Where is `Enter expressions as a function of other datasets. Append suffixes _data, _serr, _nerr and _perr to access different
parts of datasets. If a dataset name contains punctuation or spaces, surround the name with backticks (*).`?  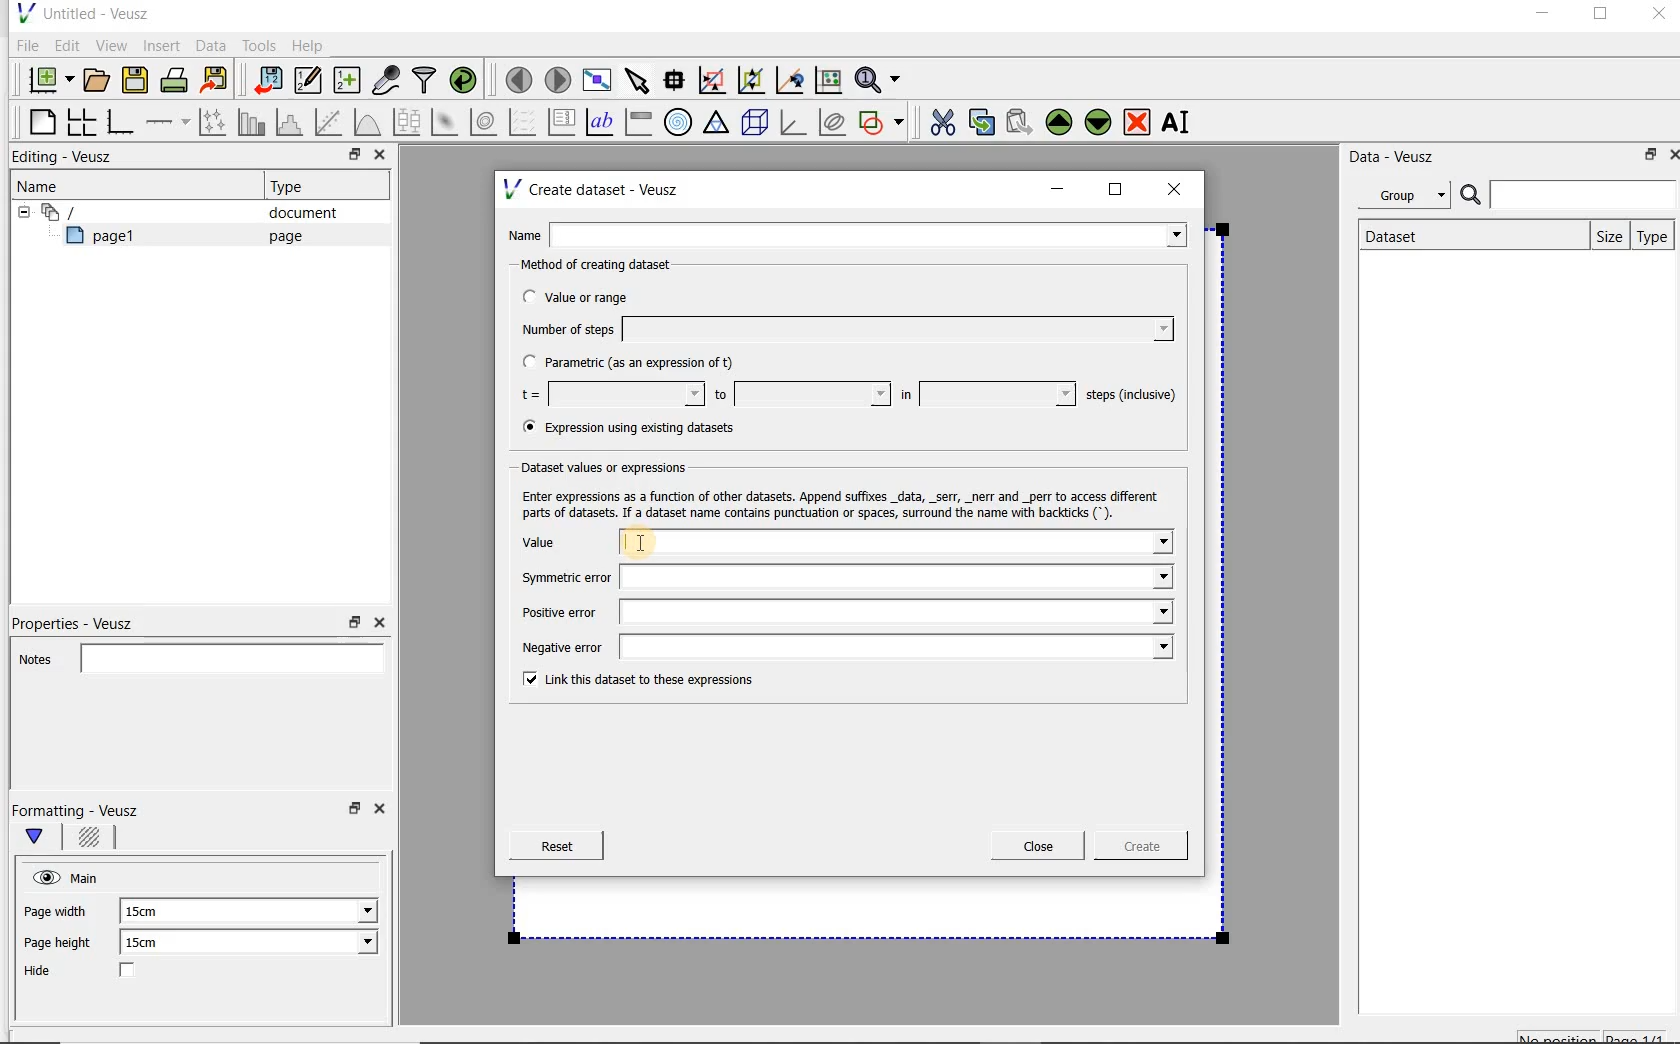
Enter expressions as a function of other datasets. Append suffixes _data, _serr, _nerr and _perr to access different
parts of datasets. If a dataset name contains punctuation or spaces, surround the name with backticks (*). is located at coordinates (845, 504).